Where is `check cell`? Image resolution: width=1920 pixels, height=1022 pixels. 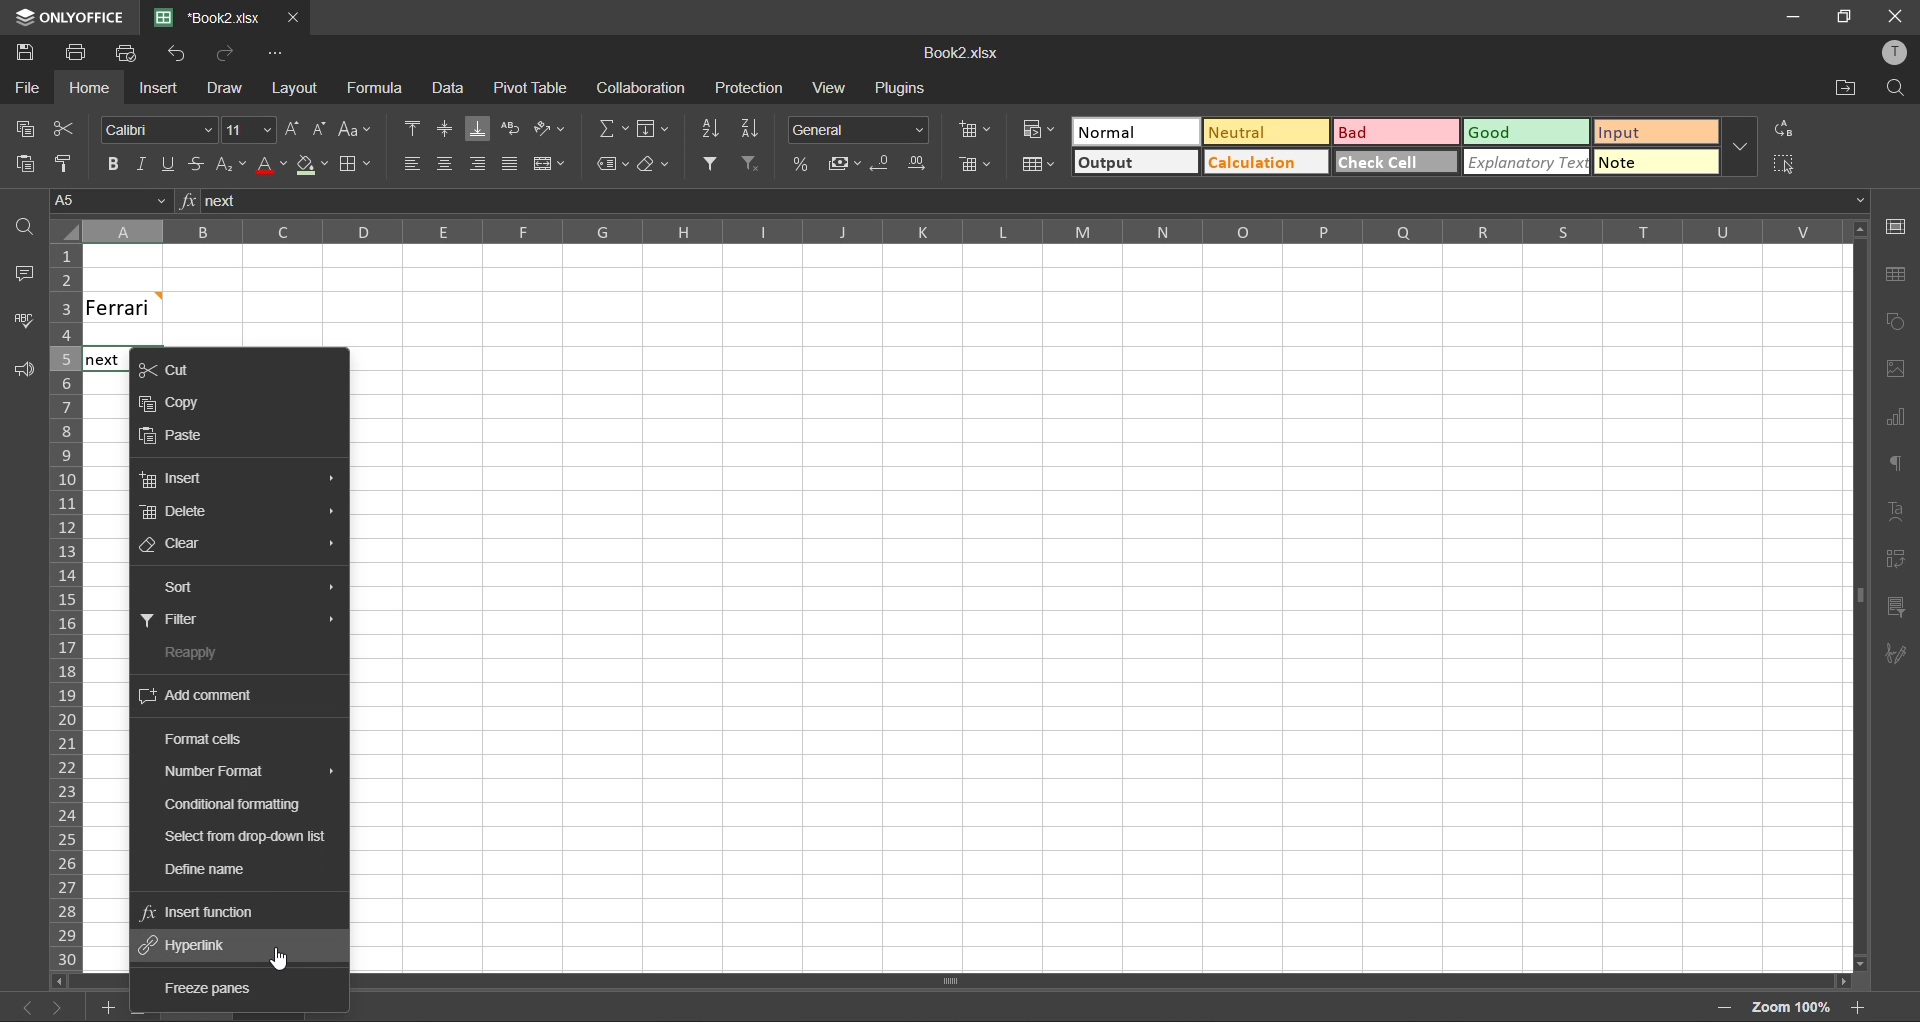 check cell is located at coordinates (1392, 161).